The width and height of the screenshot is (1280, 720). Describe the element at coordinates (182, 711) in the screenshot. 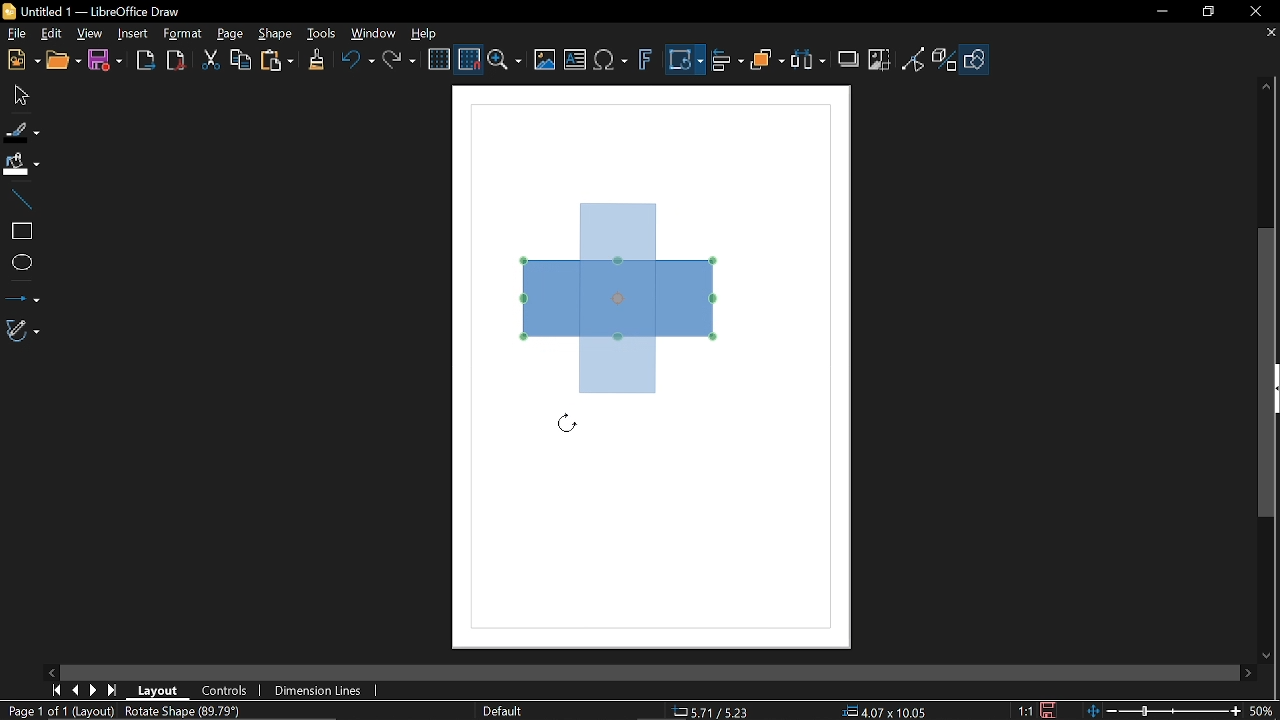

I see `Rotate Shape (89.79 degrees)` at that location.